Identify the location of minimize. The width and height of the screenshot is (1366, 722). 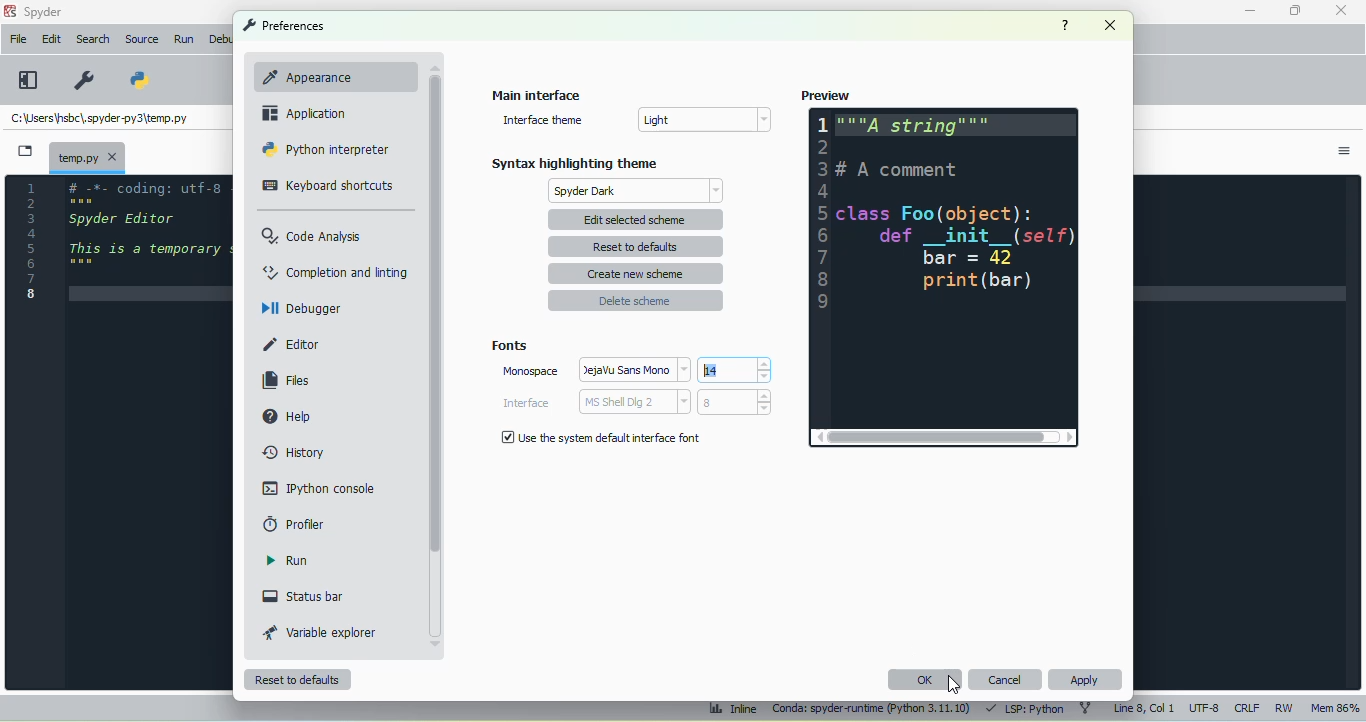
(1251, 11).